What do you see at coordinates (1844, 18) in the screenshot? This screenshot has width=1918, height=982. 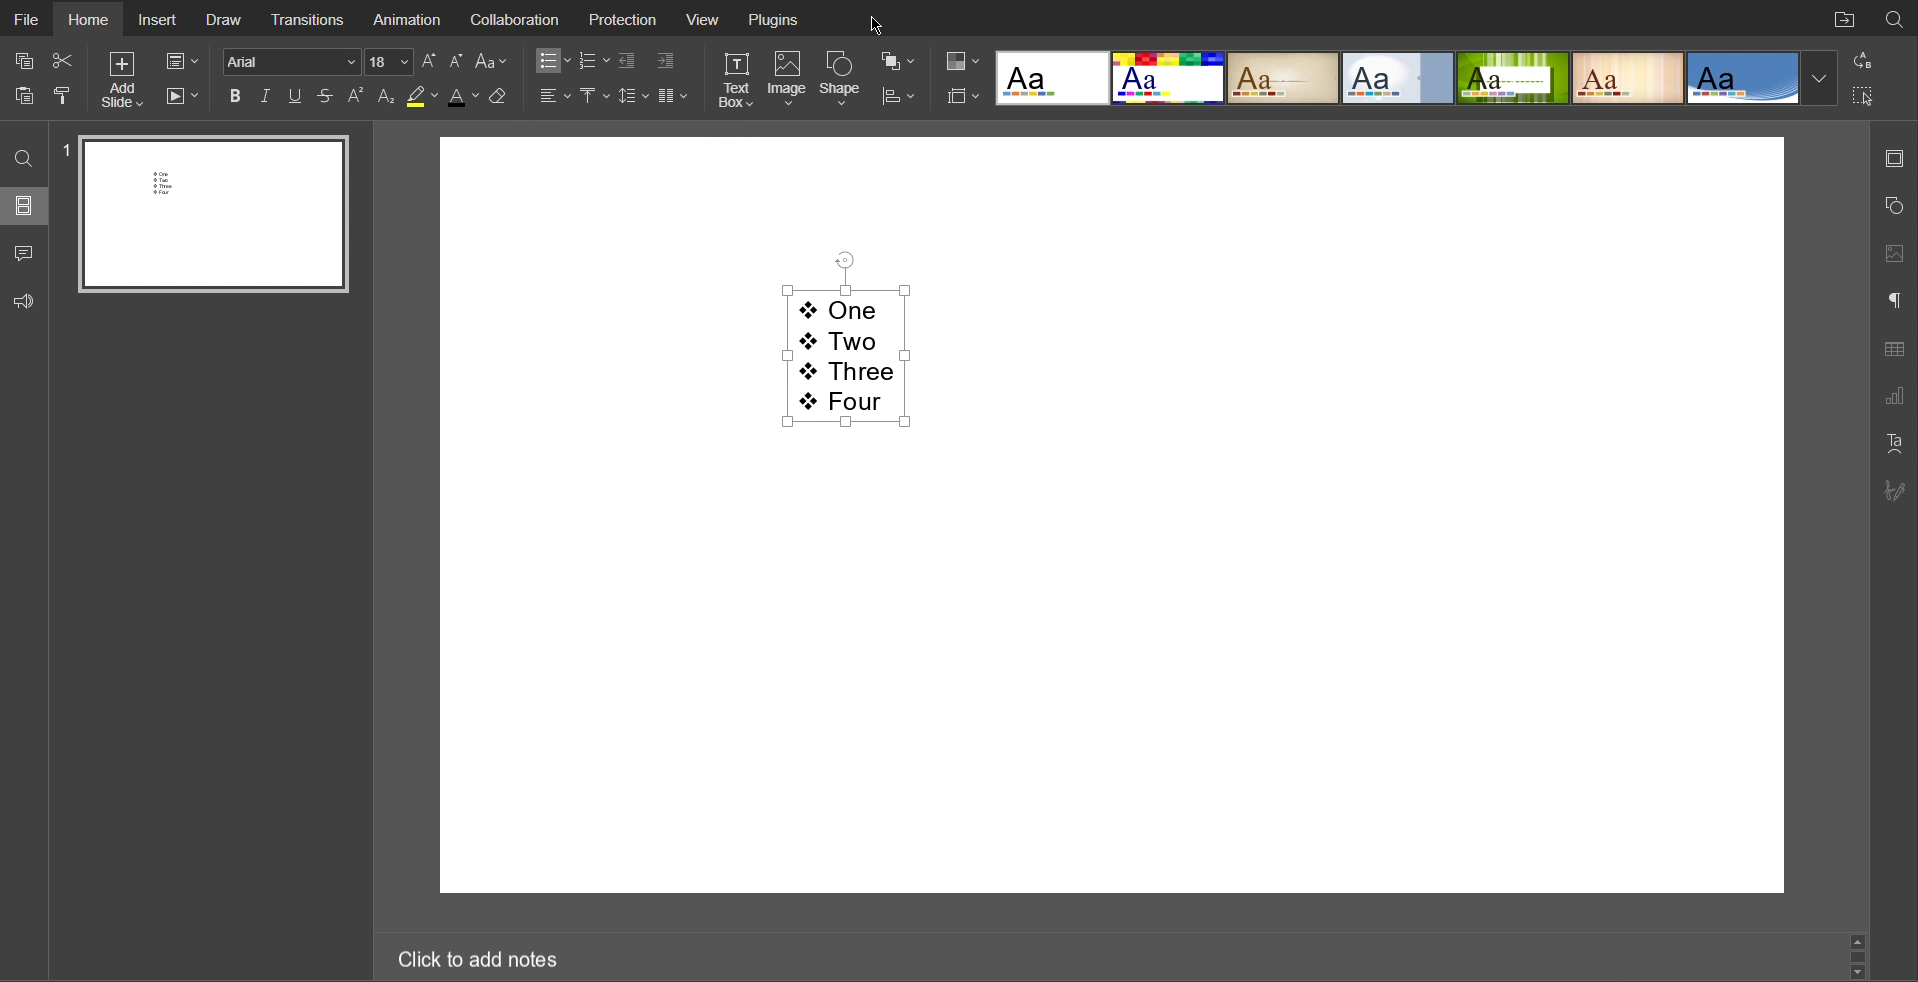 I see `Open File Location` at bounding box center [1844, 18].